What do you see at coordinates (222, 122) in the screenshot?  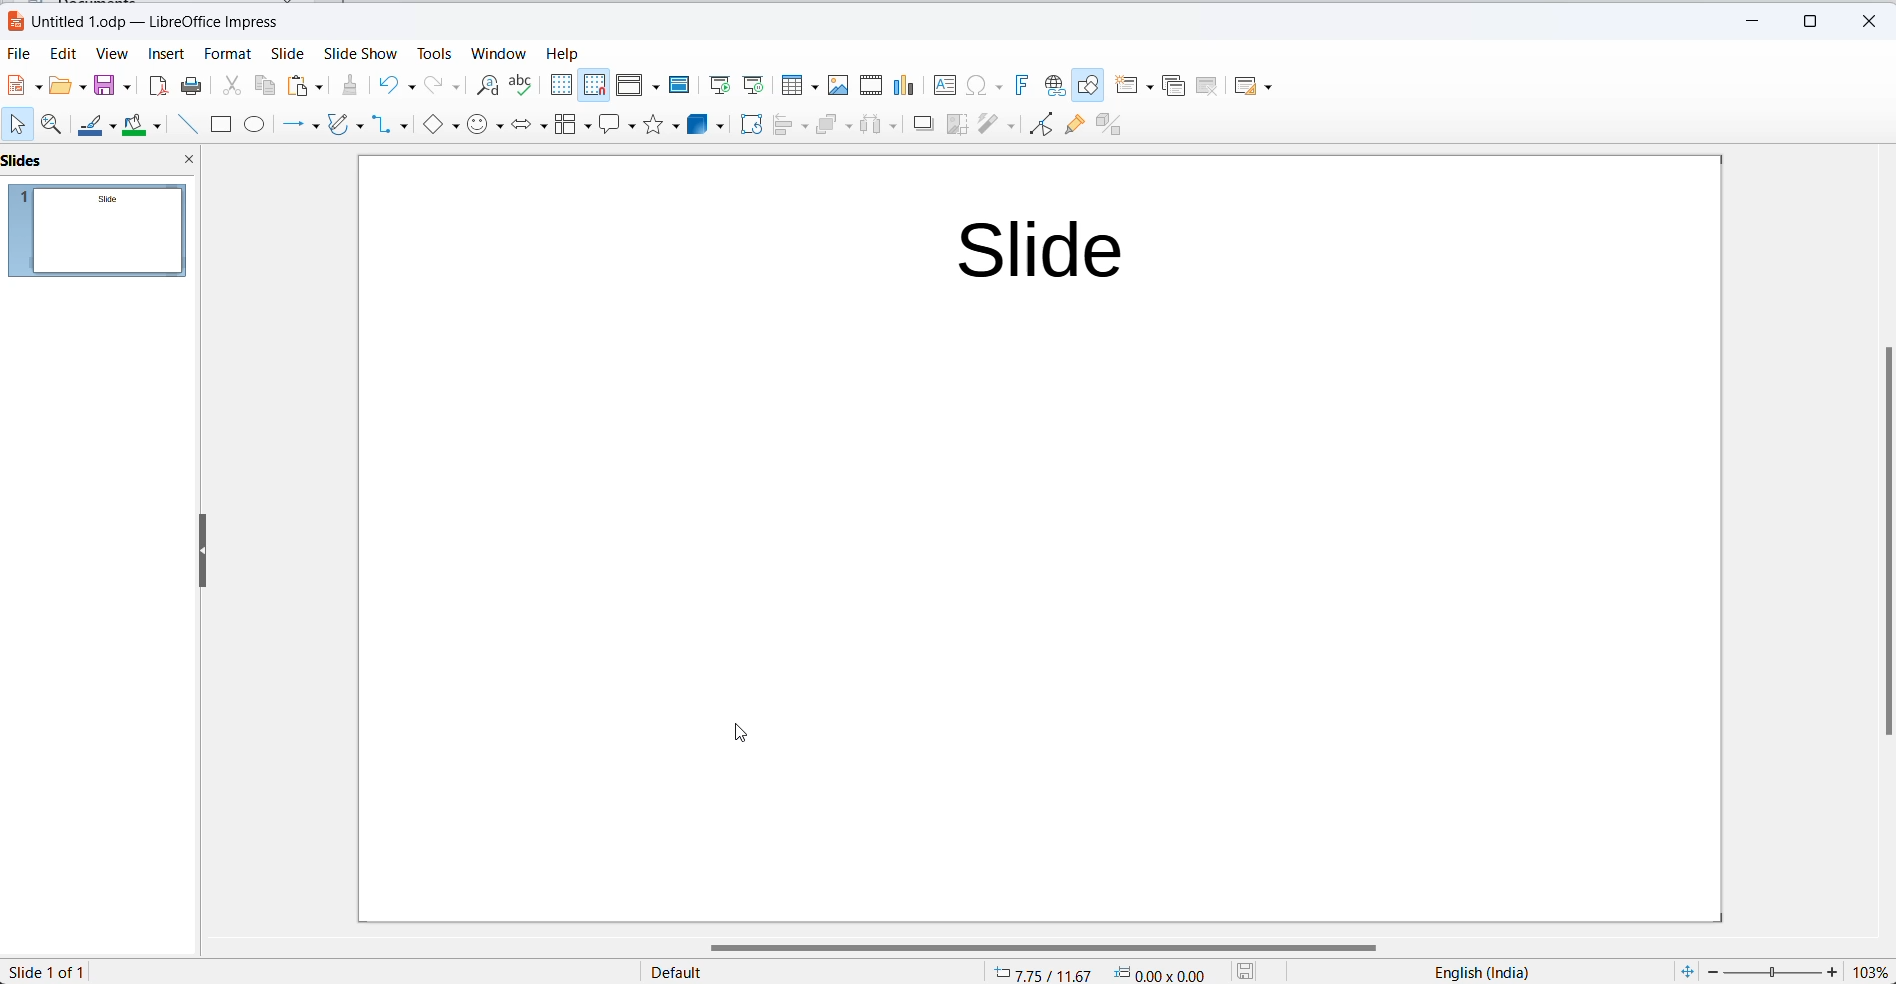 I see `rectangle` at bounding box center [222, 122].